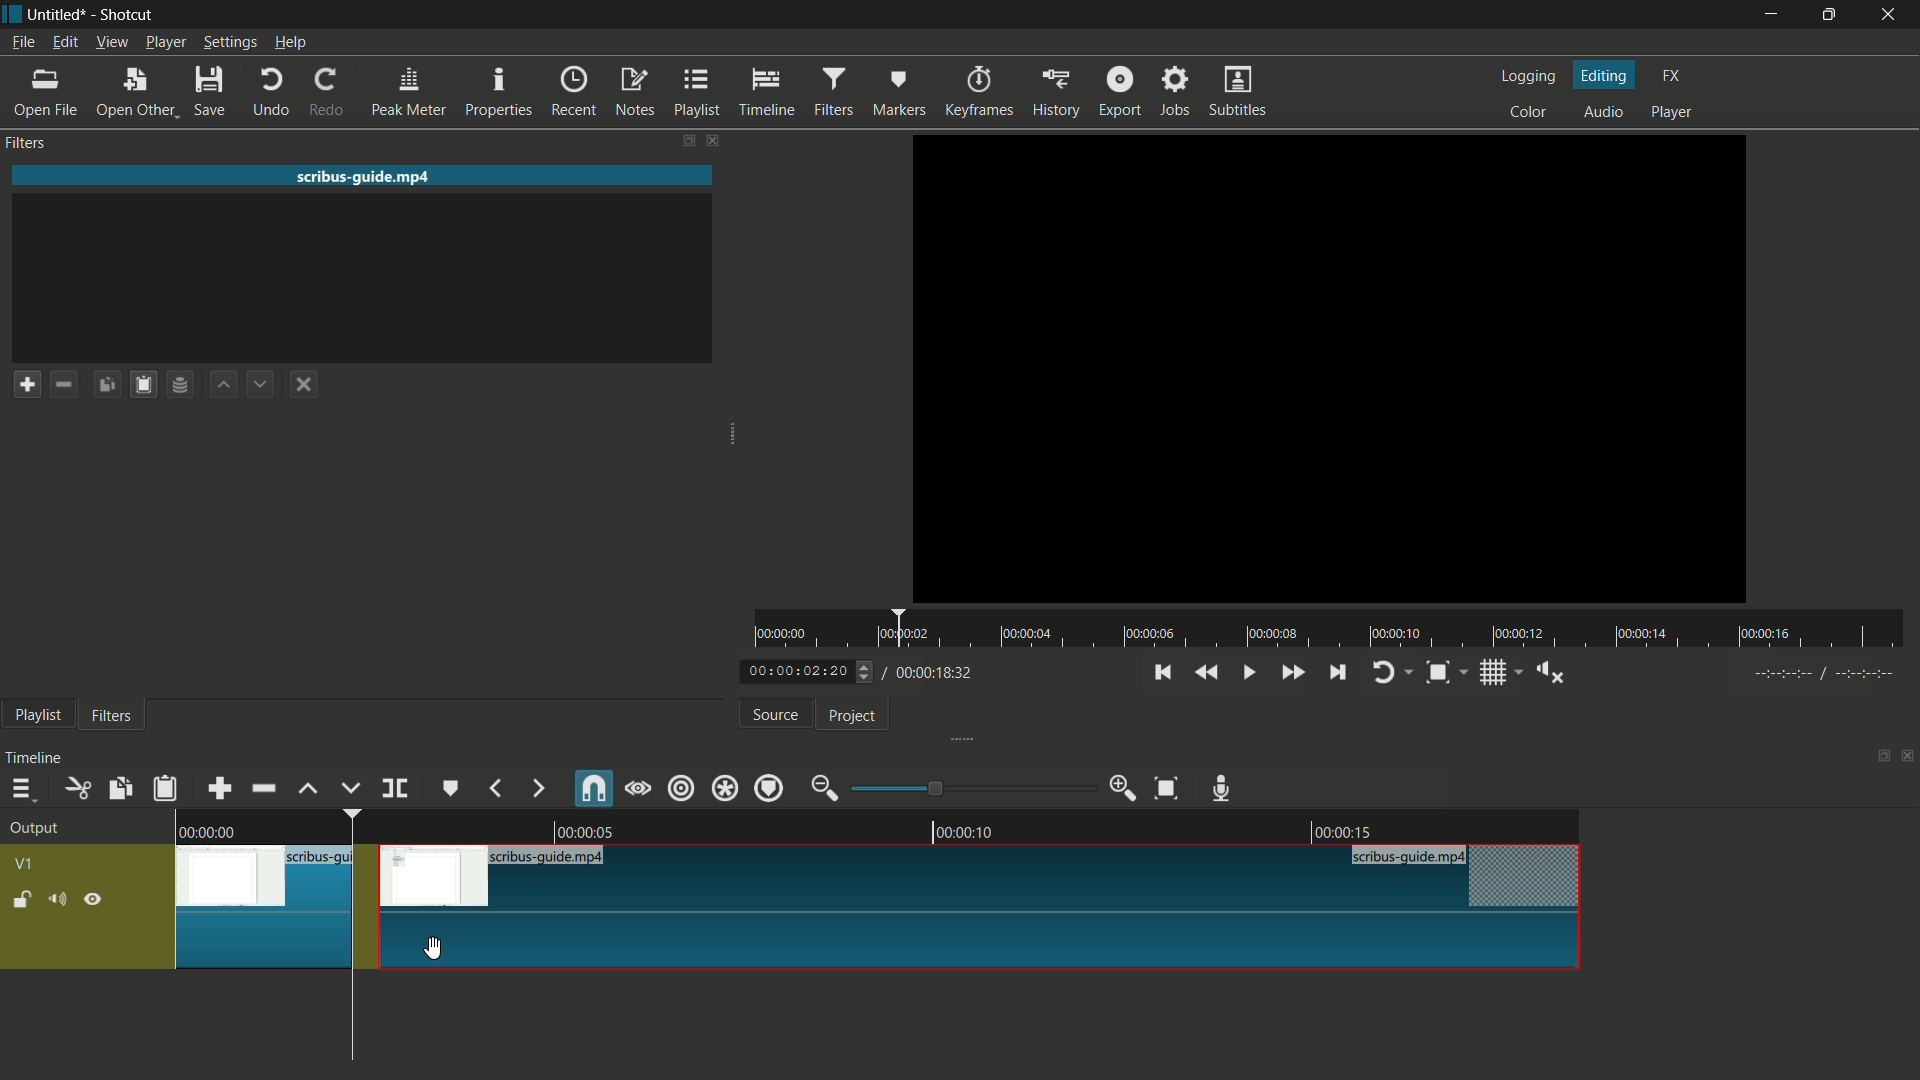  Describe the element at coordinates (850, 716) in the screenshot. I see `project` at that location.